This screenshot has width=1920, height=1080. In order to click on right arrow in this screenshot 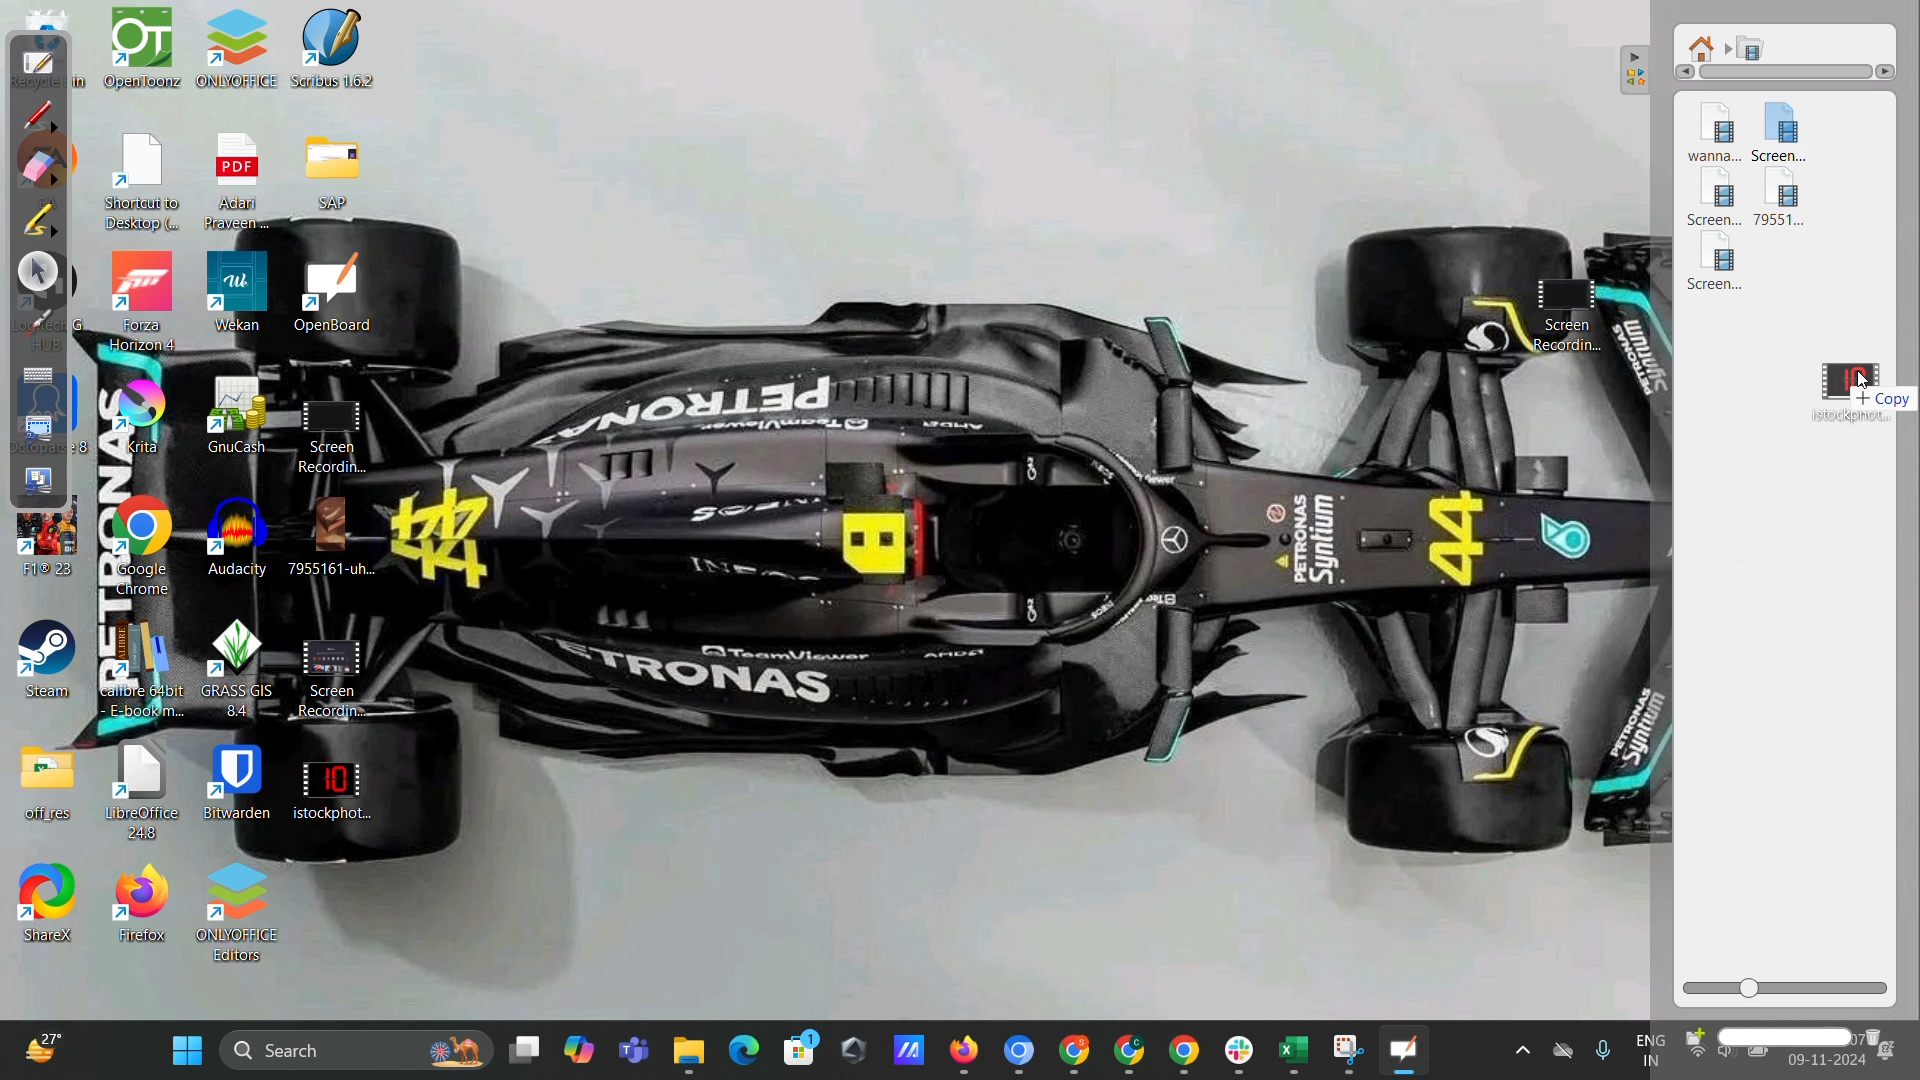, I will do `click(1889, 73)`.